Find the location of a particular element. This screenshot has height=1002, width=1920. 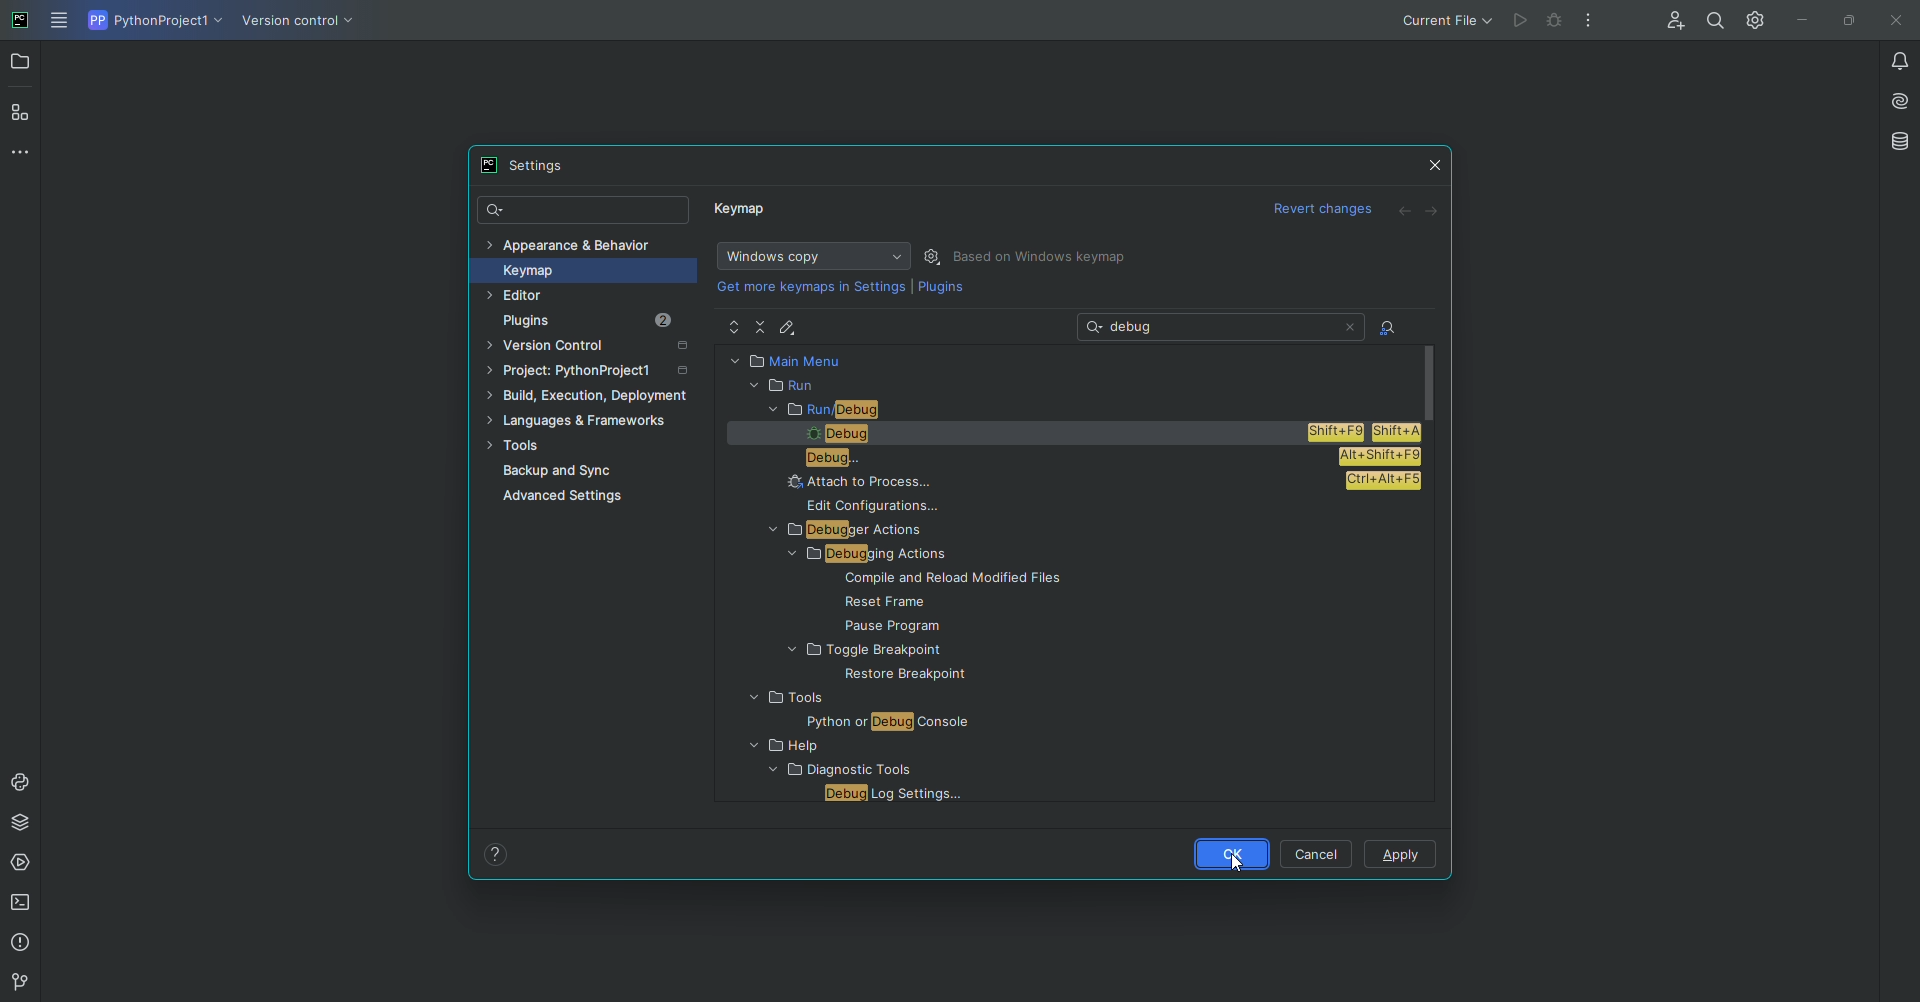

More Tools is located at coordinates (25, 151).